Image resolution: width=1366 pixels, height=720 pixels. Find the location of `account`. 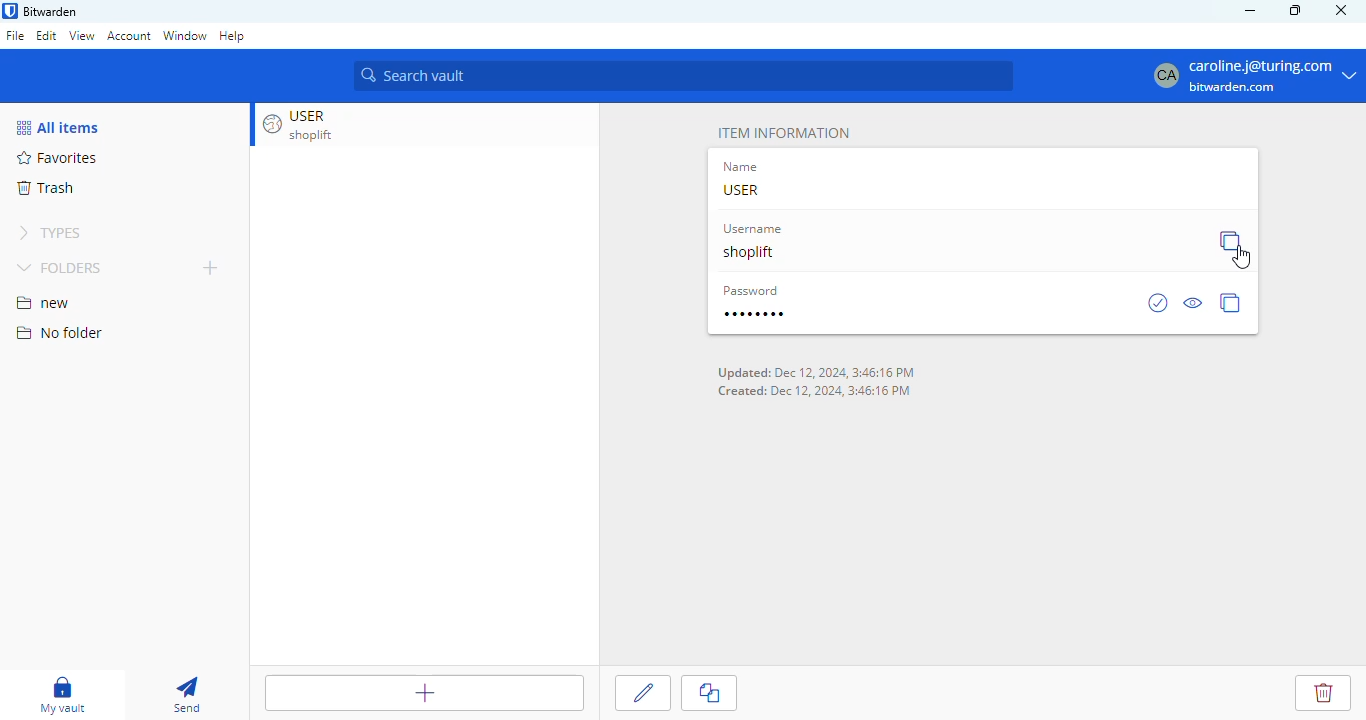

account is located at coordinates (129, 35).